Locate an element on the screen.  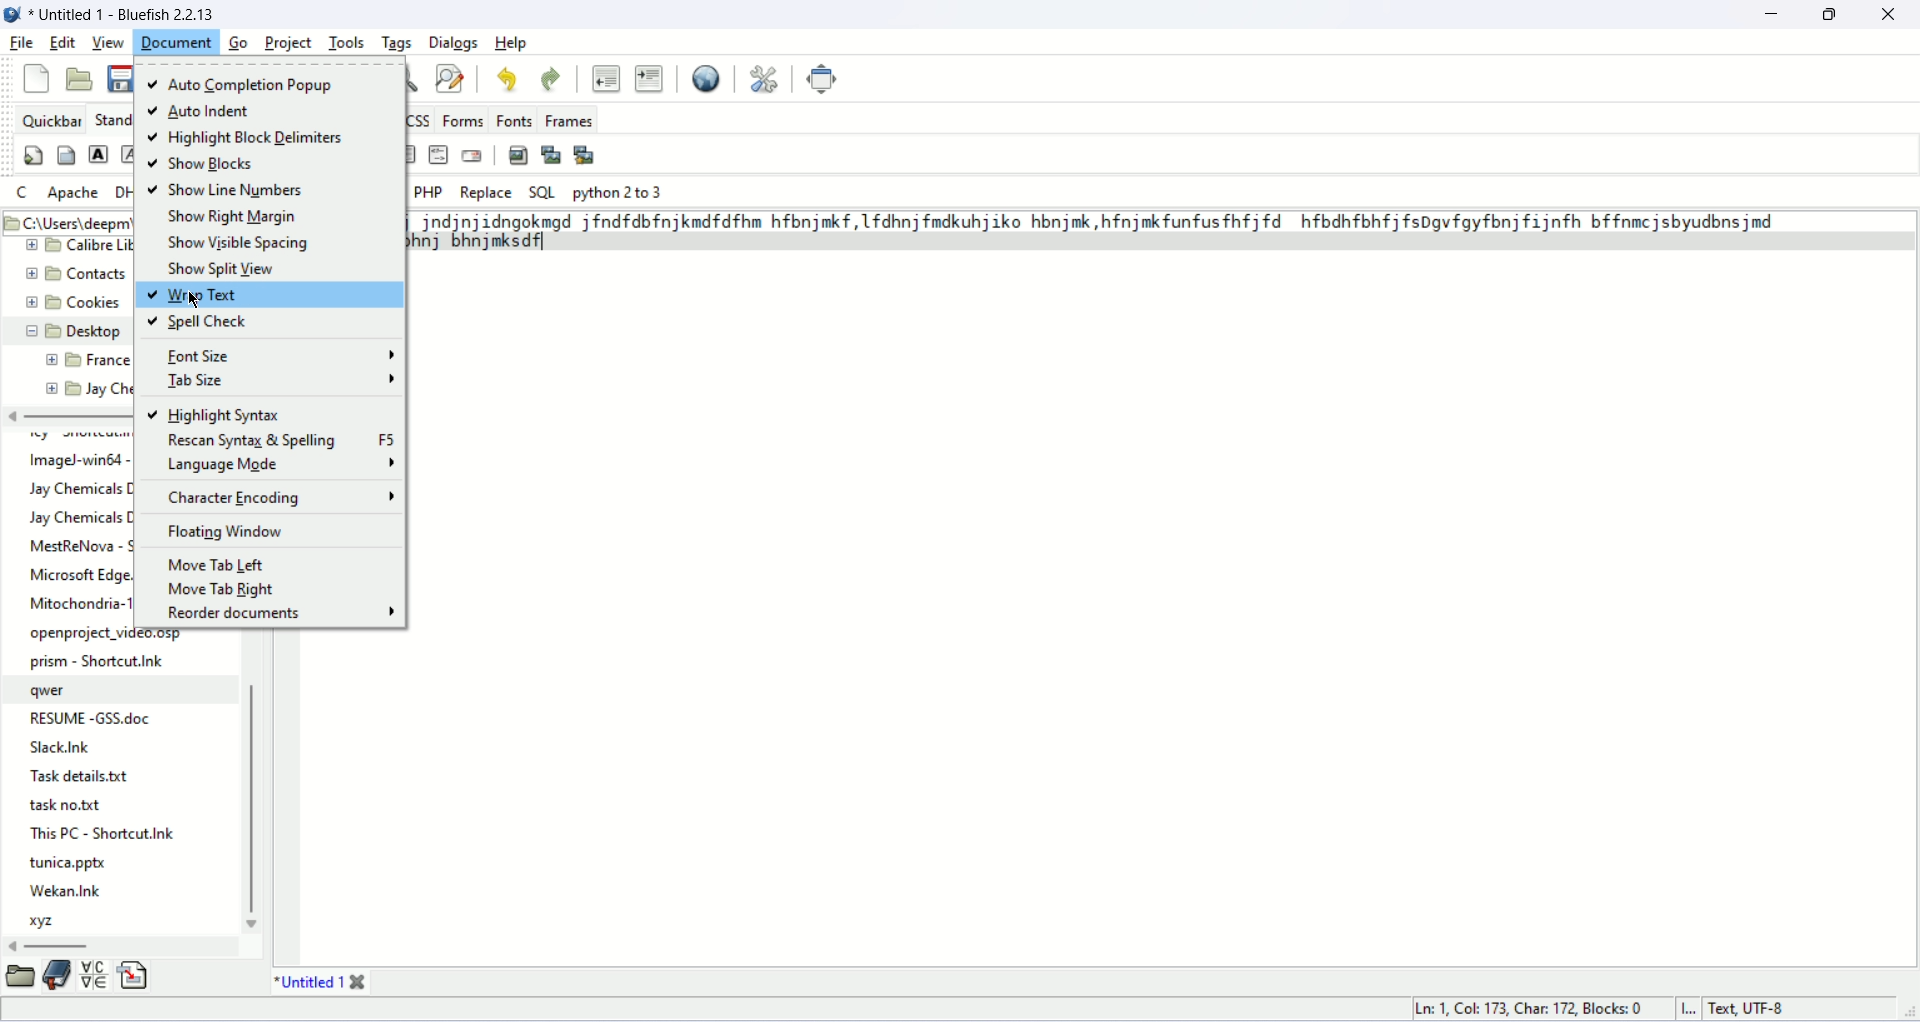
Replace is located at coordinates (485, 192).